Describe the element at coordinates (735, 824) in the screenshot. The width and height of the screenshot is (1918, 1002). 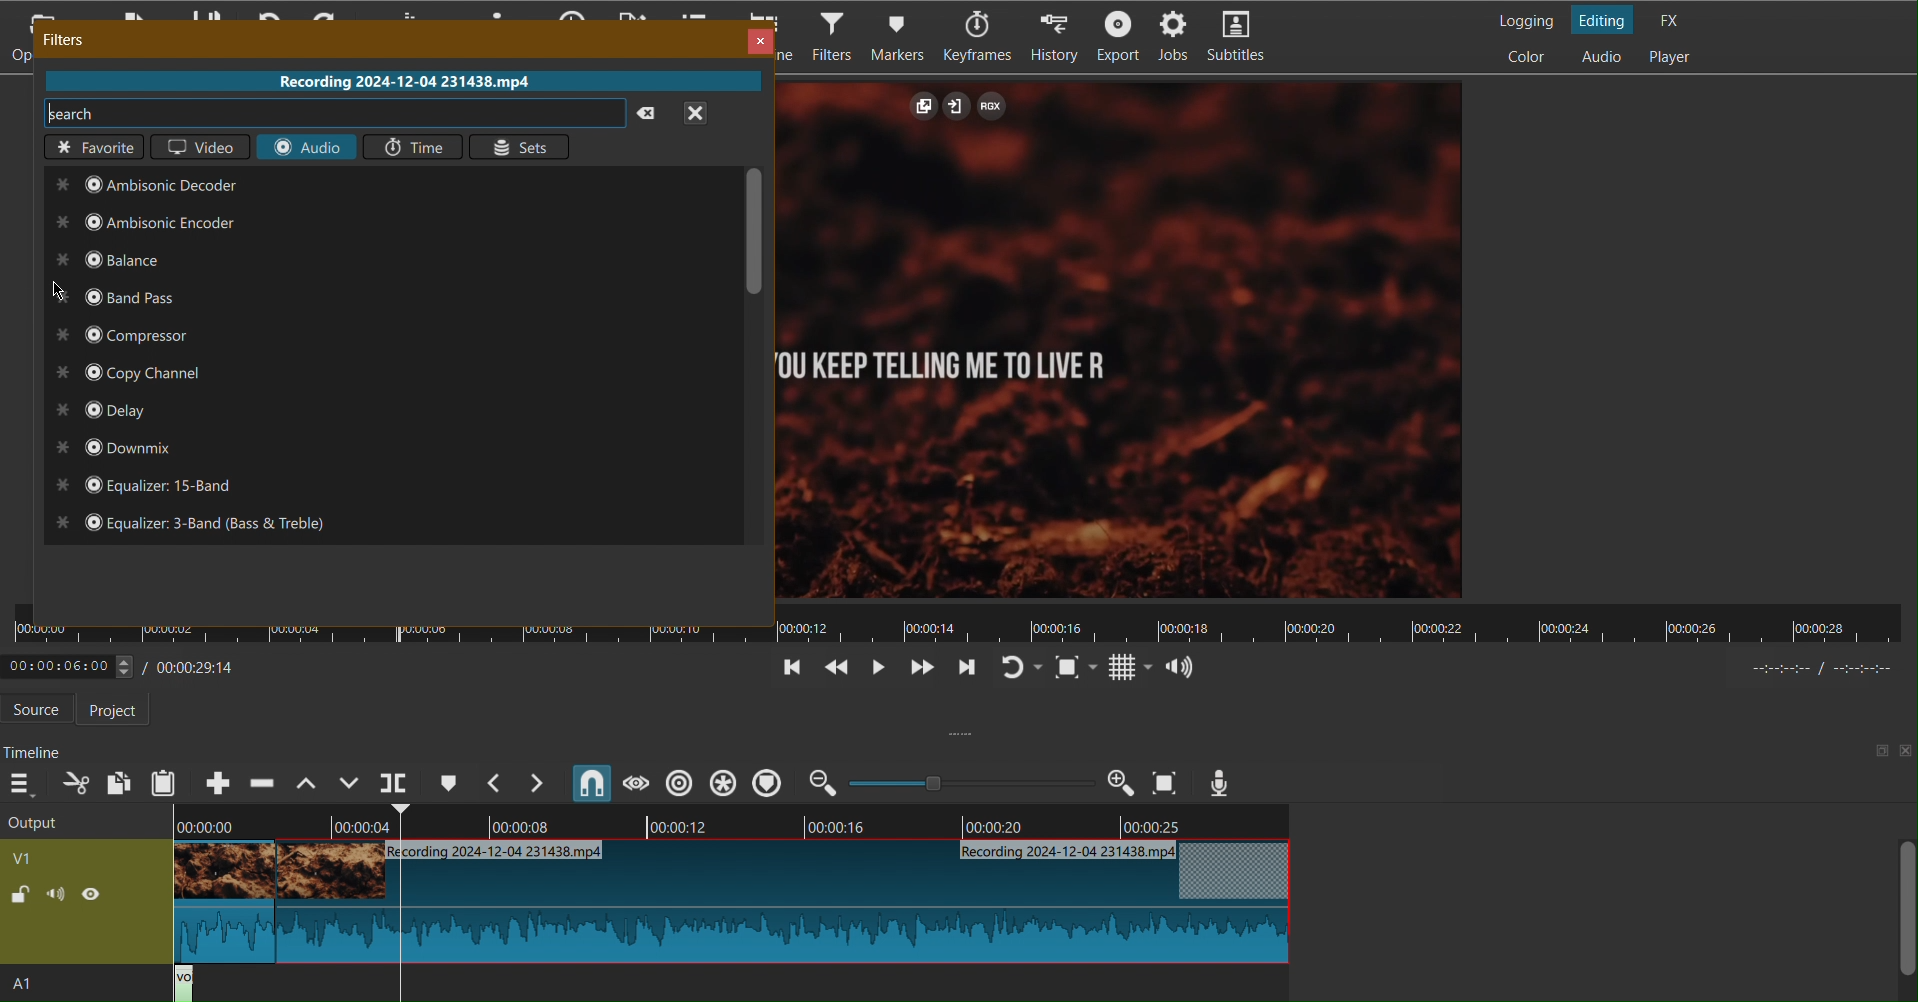
I see `Timeline` at that location.